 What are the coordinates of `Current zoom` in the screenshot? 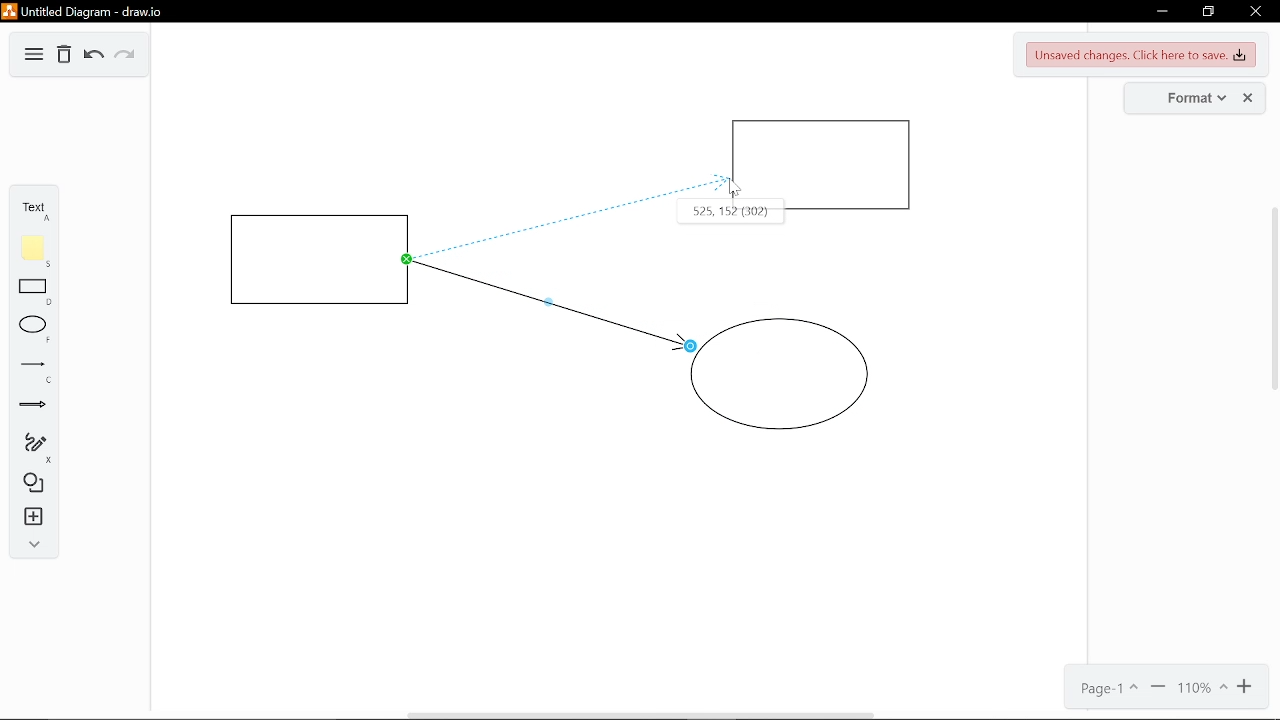 It's located at (1202, 690).